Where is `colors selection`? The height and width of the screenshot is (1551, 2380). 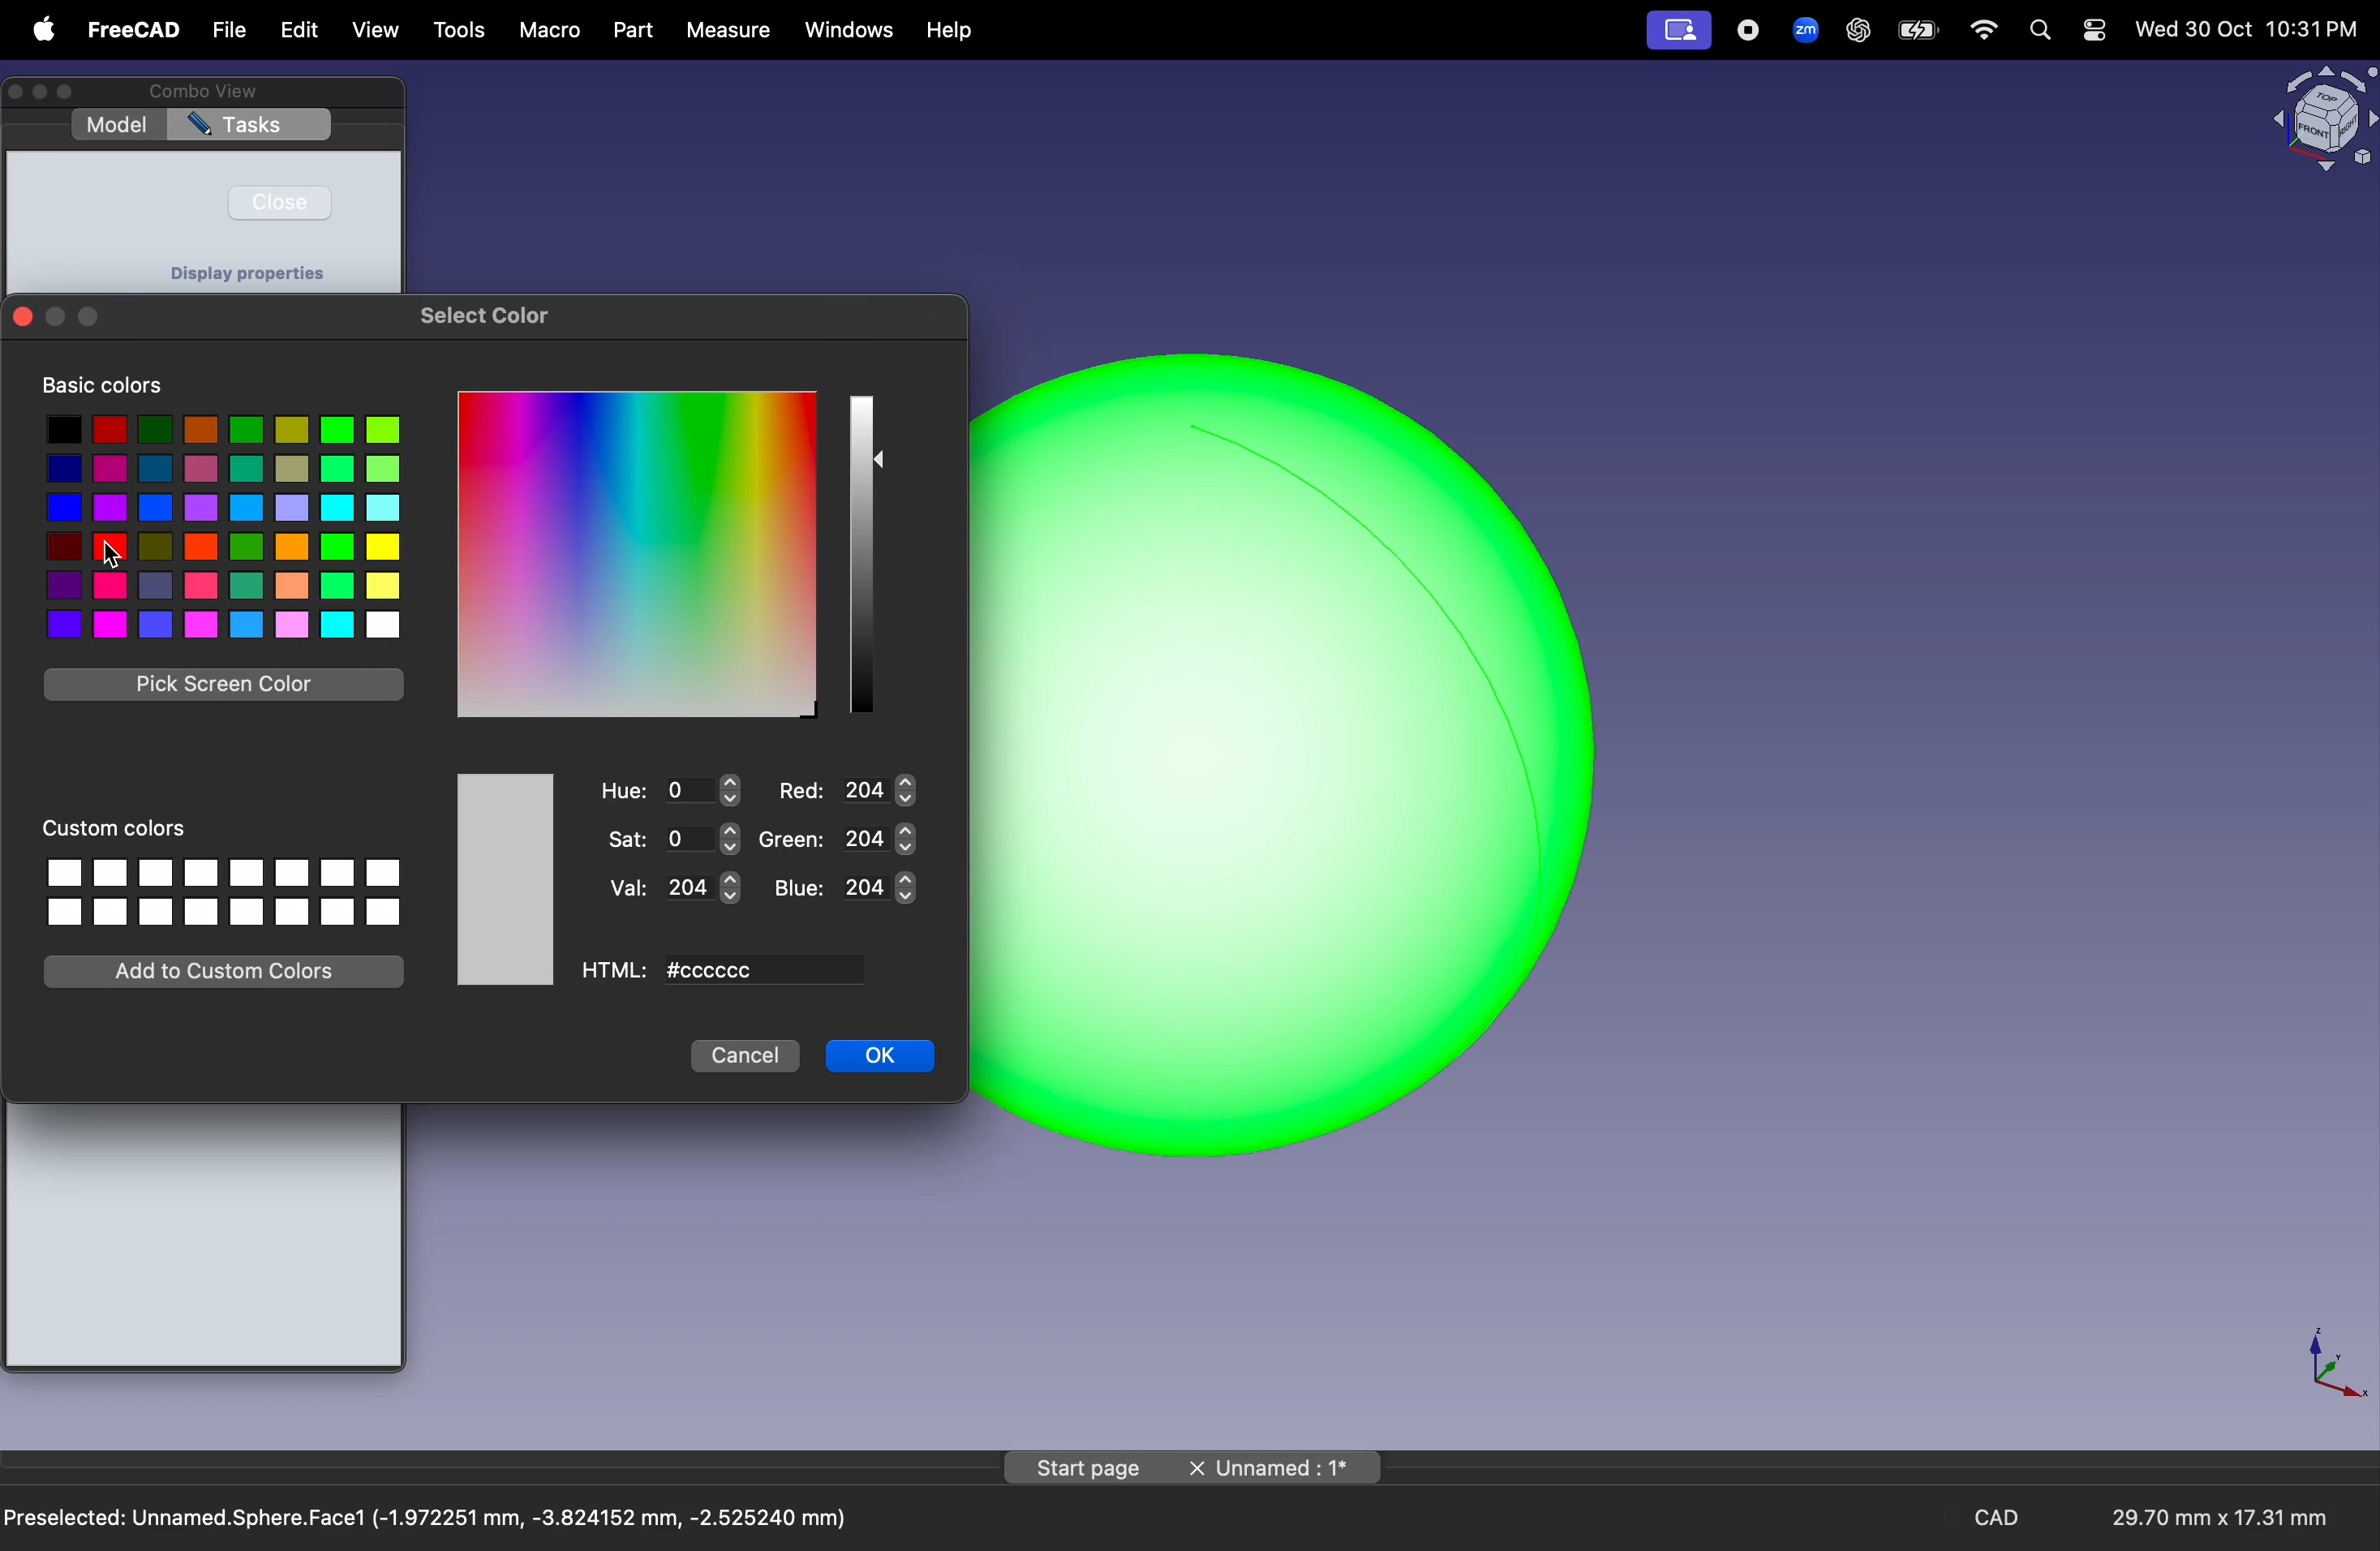
colors selection is located at coordinates (221, 526).